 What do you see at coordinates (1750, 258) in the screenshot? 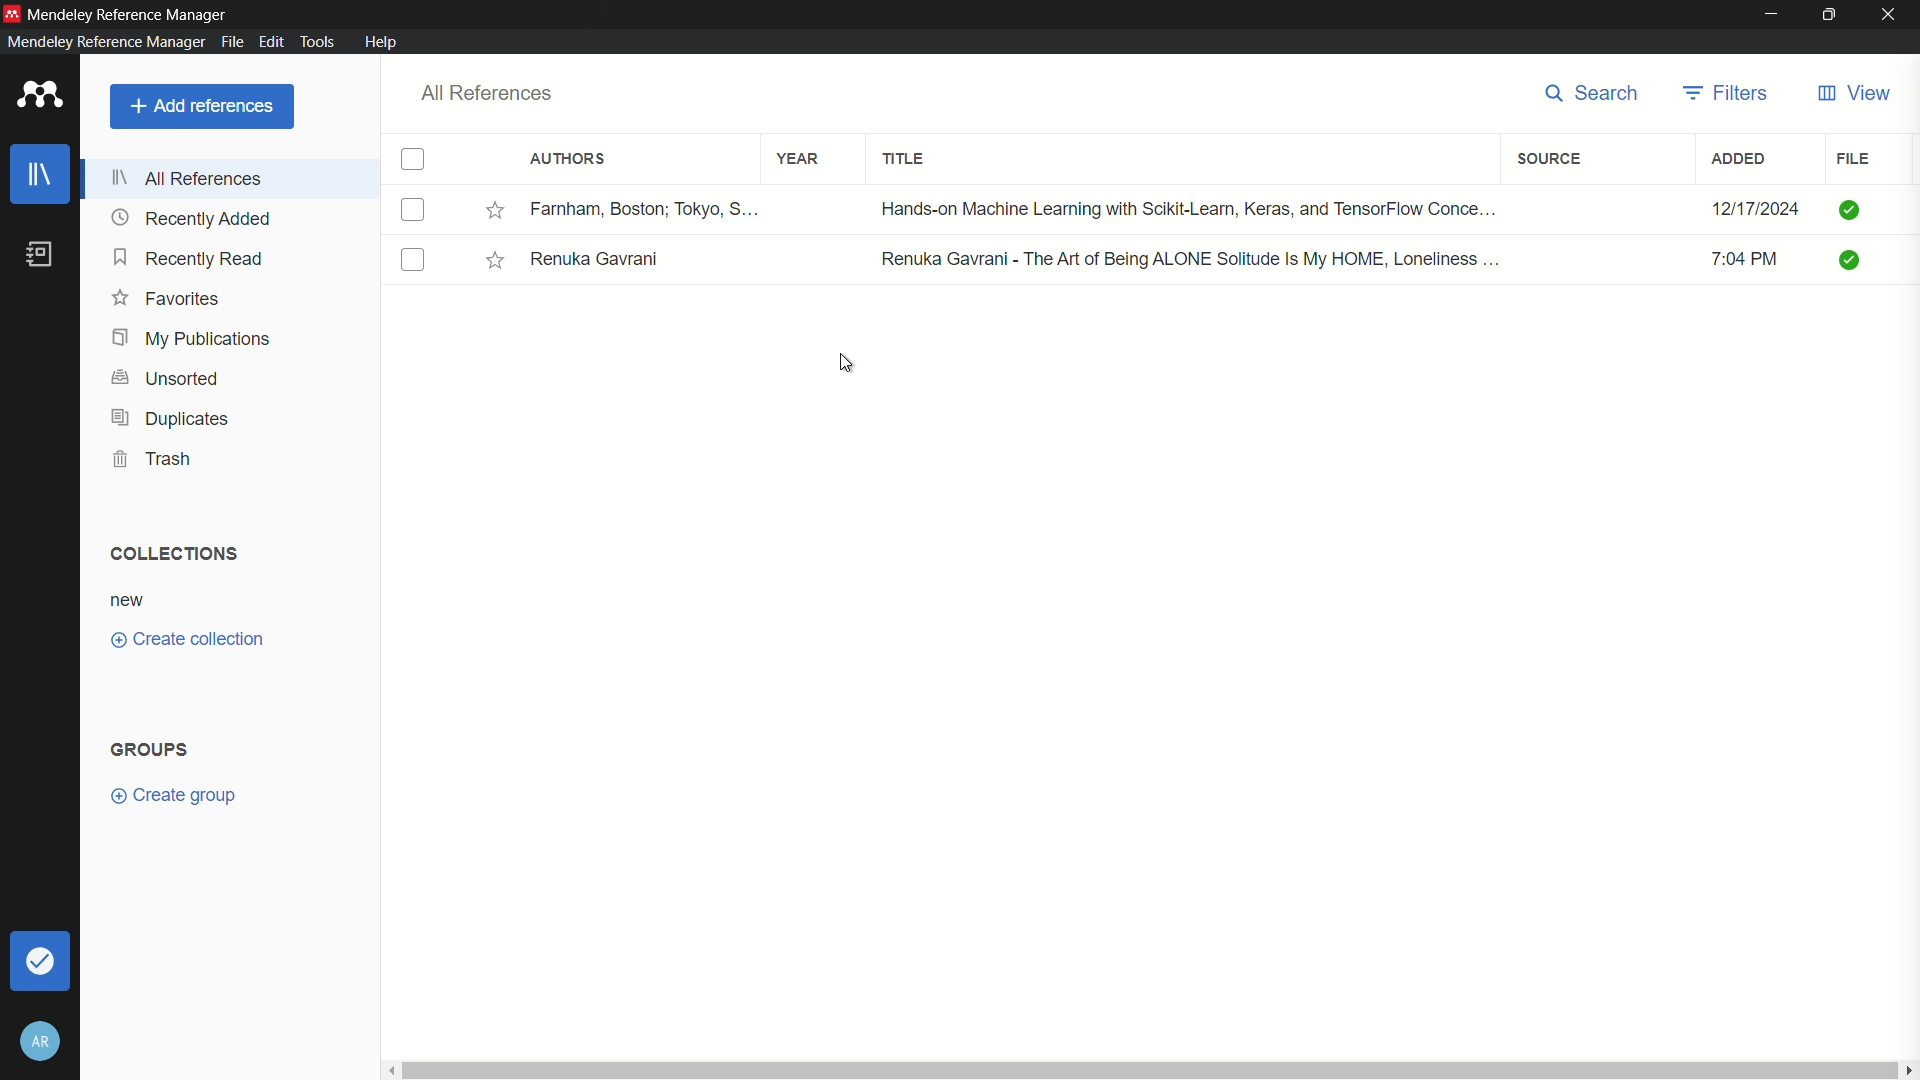
I see `time` at bounding box center [1750, 258].